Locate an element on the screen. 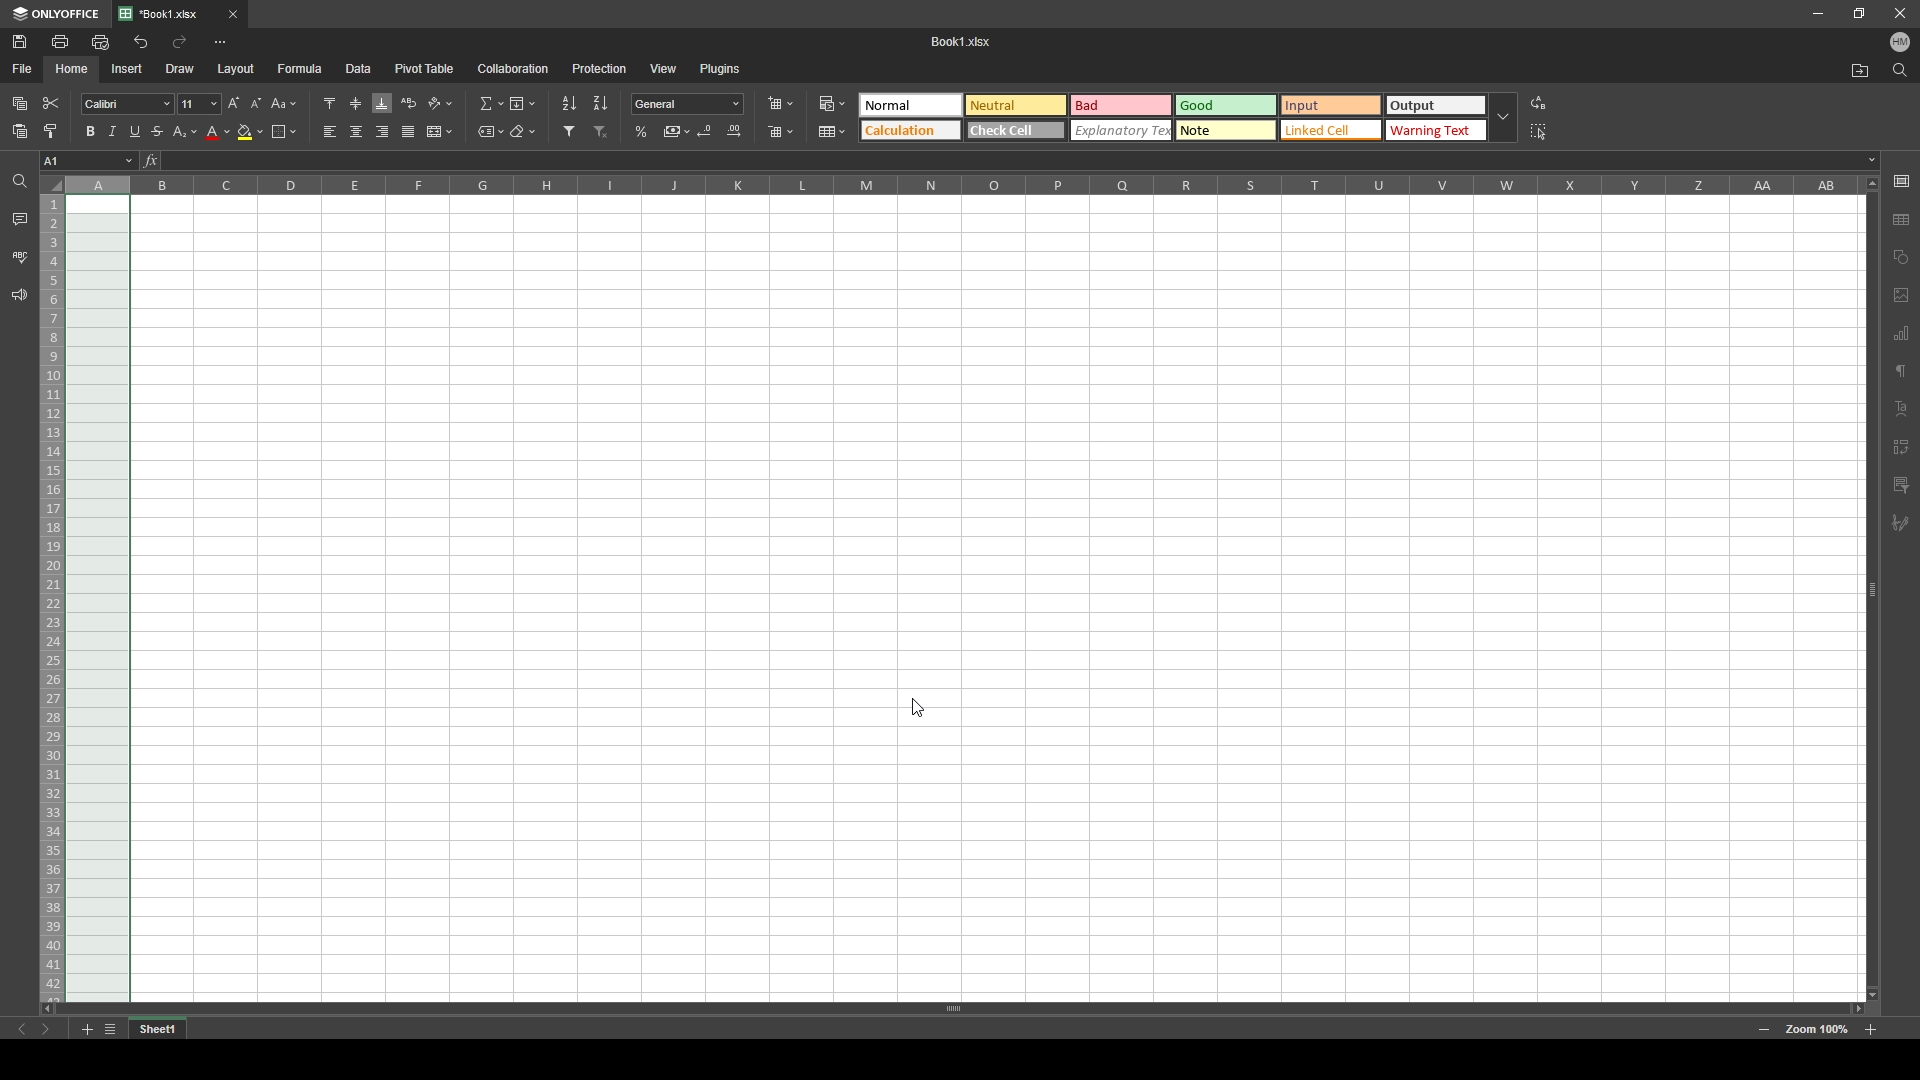 Image resolution: width=1920 pixels, height=1080 pixels. subscript is located at coordinates (186, 131).